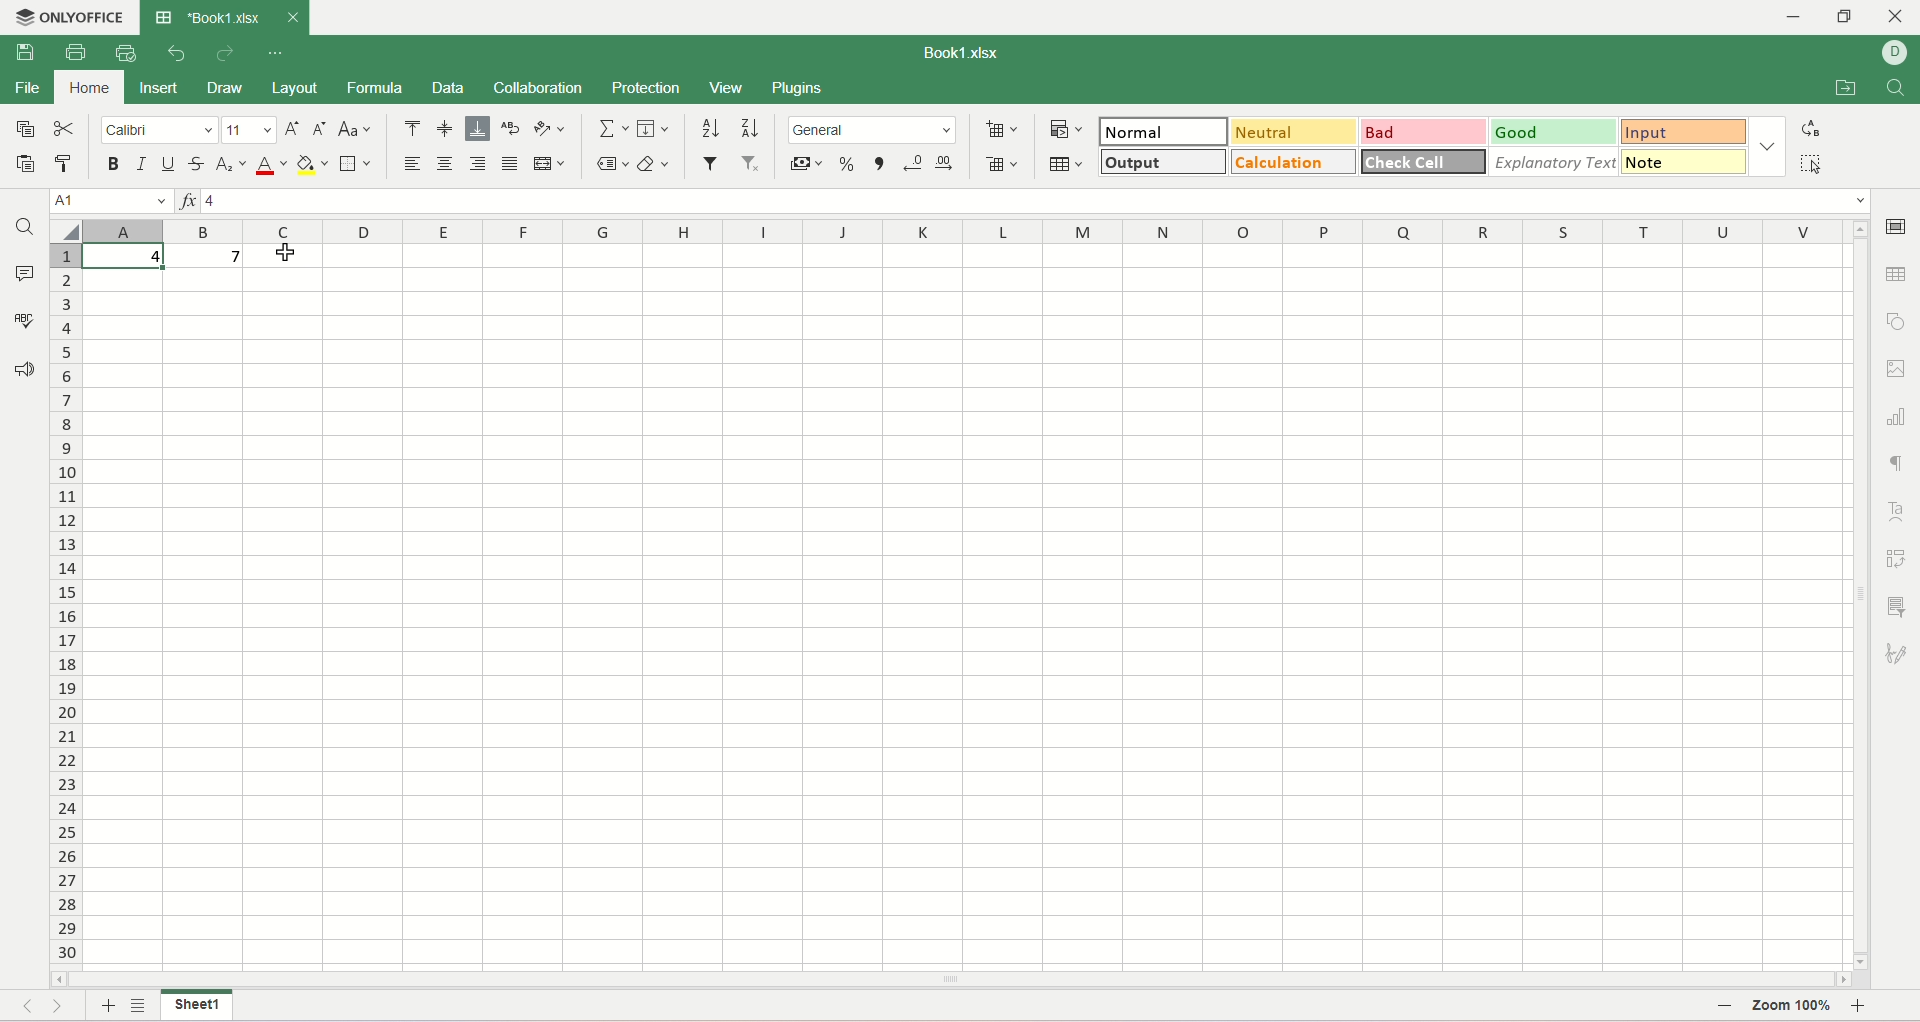  What do you see at coordinates (168, 164) in the screenshot?
I see `underline` at bounding box center [168, 164].